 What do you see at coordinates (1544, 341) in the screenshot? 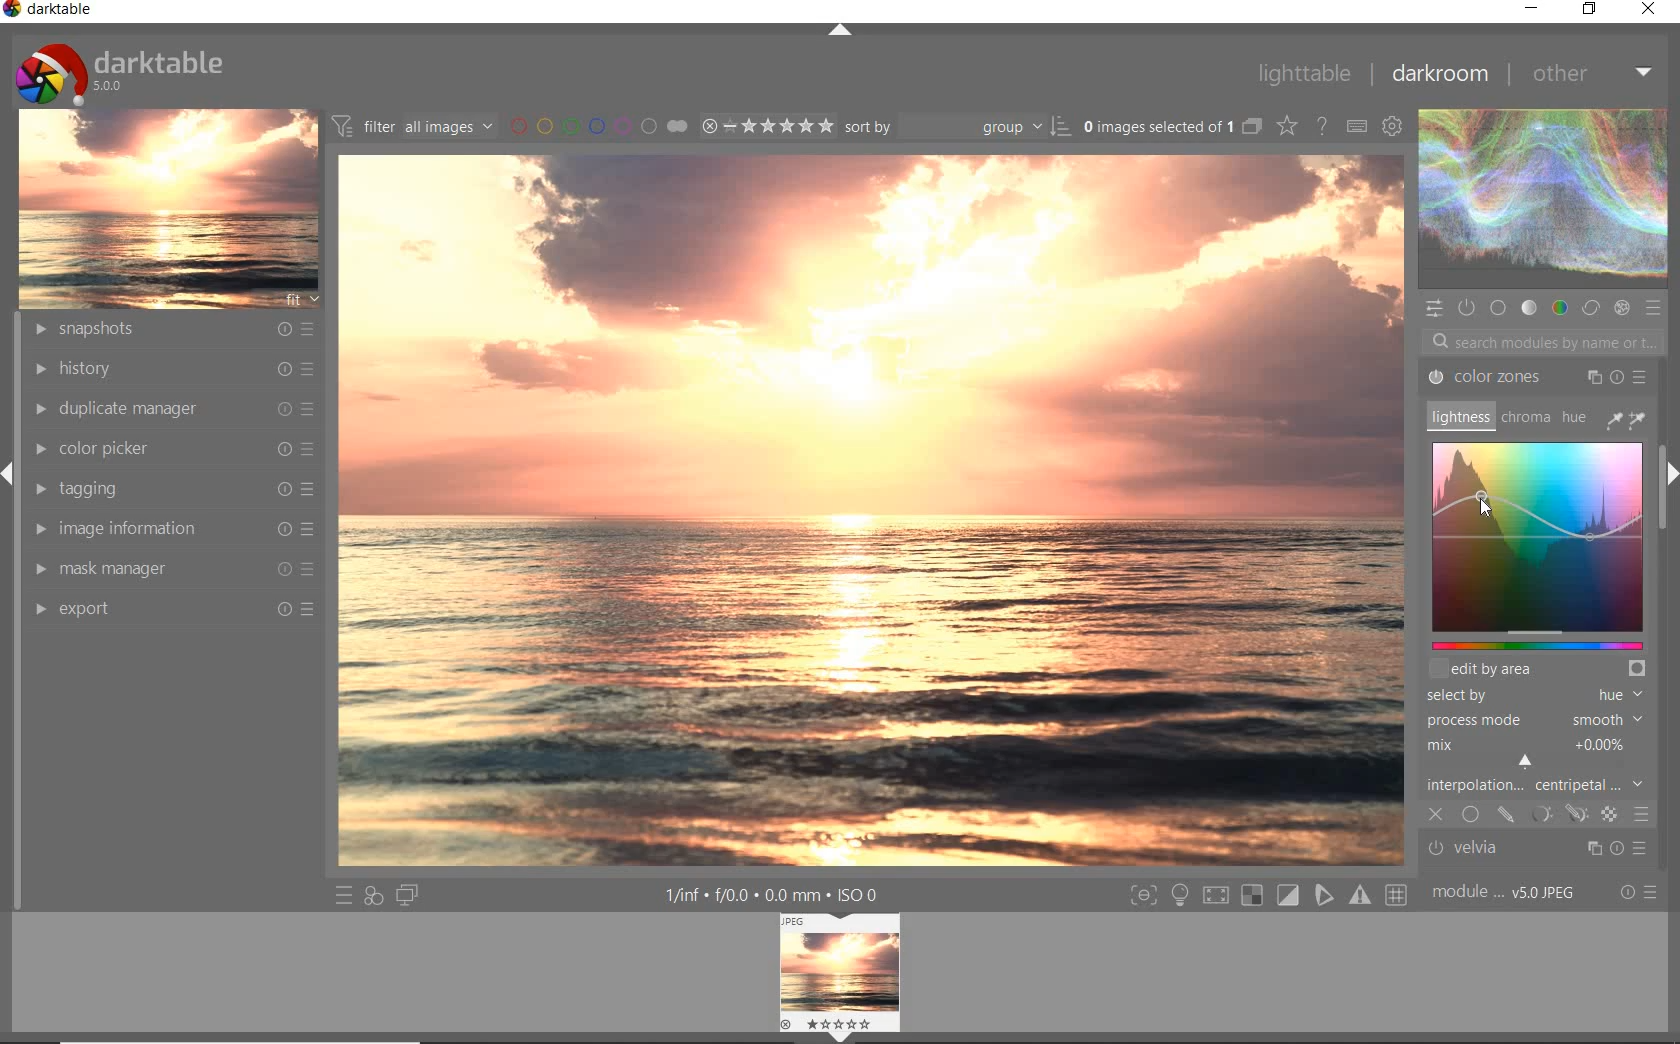
I see `SEARCH MODULES` at bounding box center [1544, 341].